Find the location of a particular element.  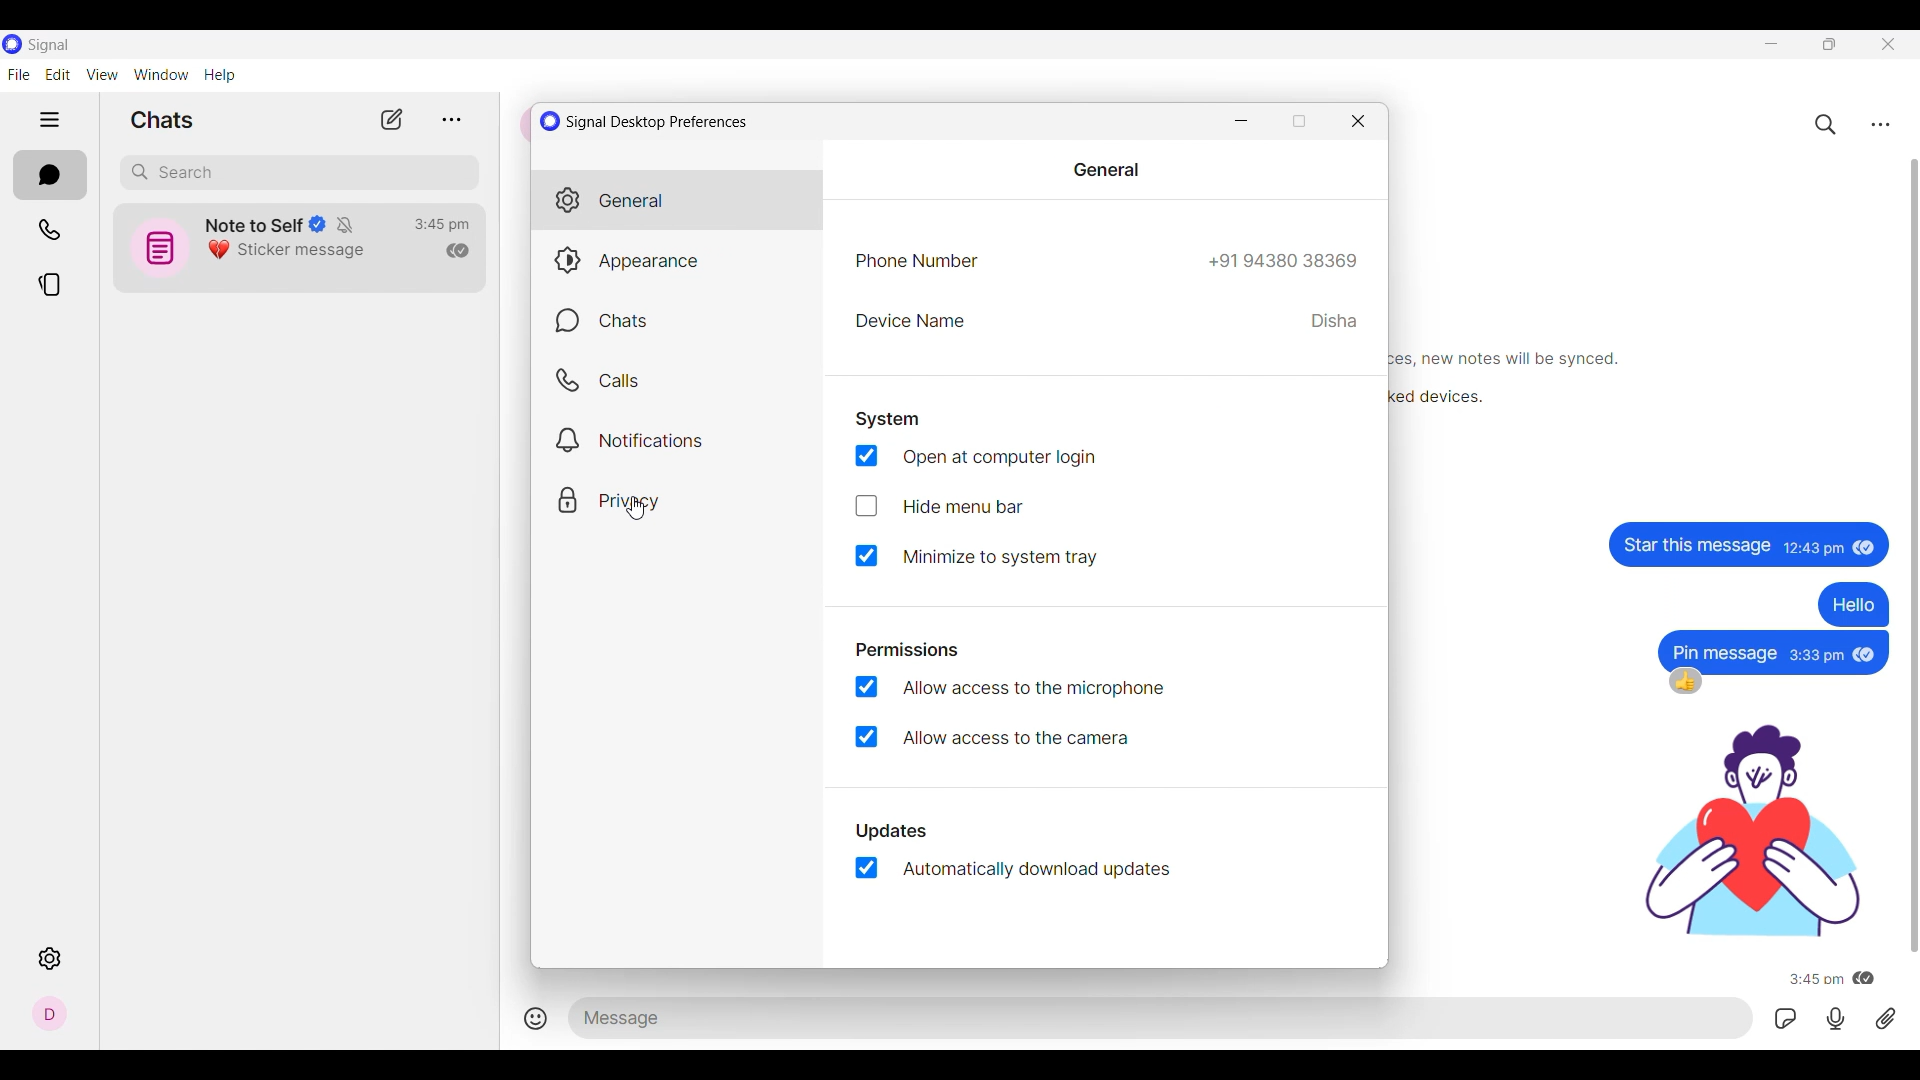

Description of selected icon is located at coordinates (161, 959).